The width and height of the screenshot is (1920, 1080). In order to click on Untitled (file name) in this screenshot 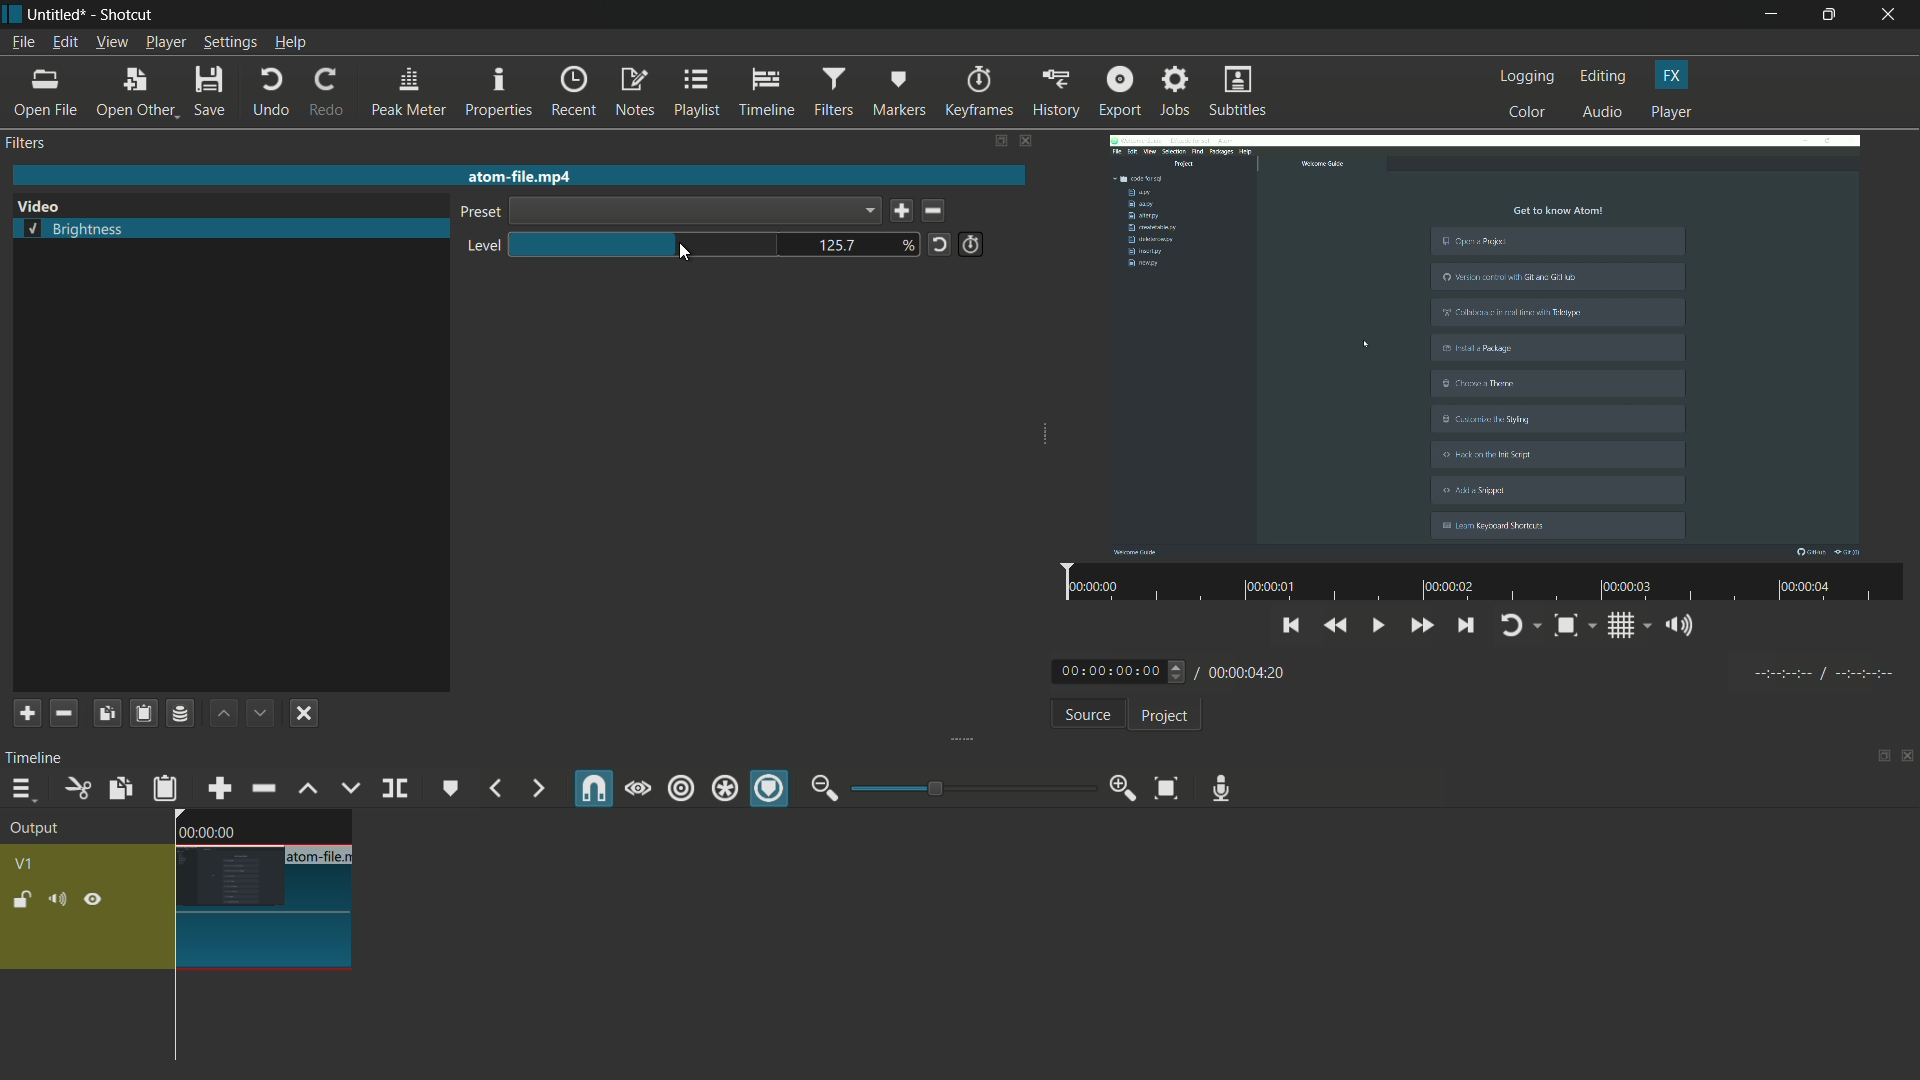, I will do `click(61, 15)`.